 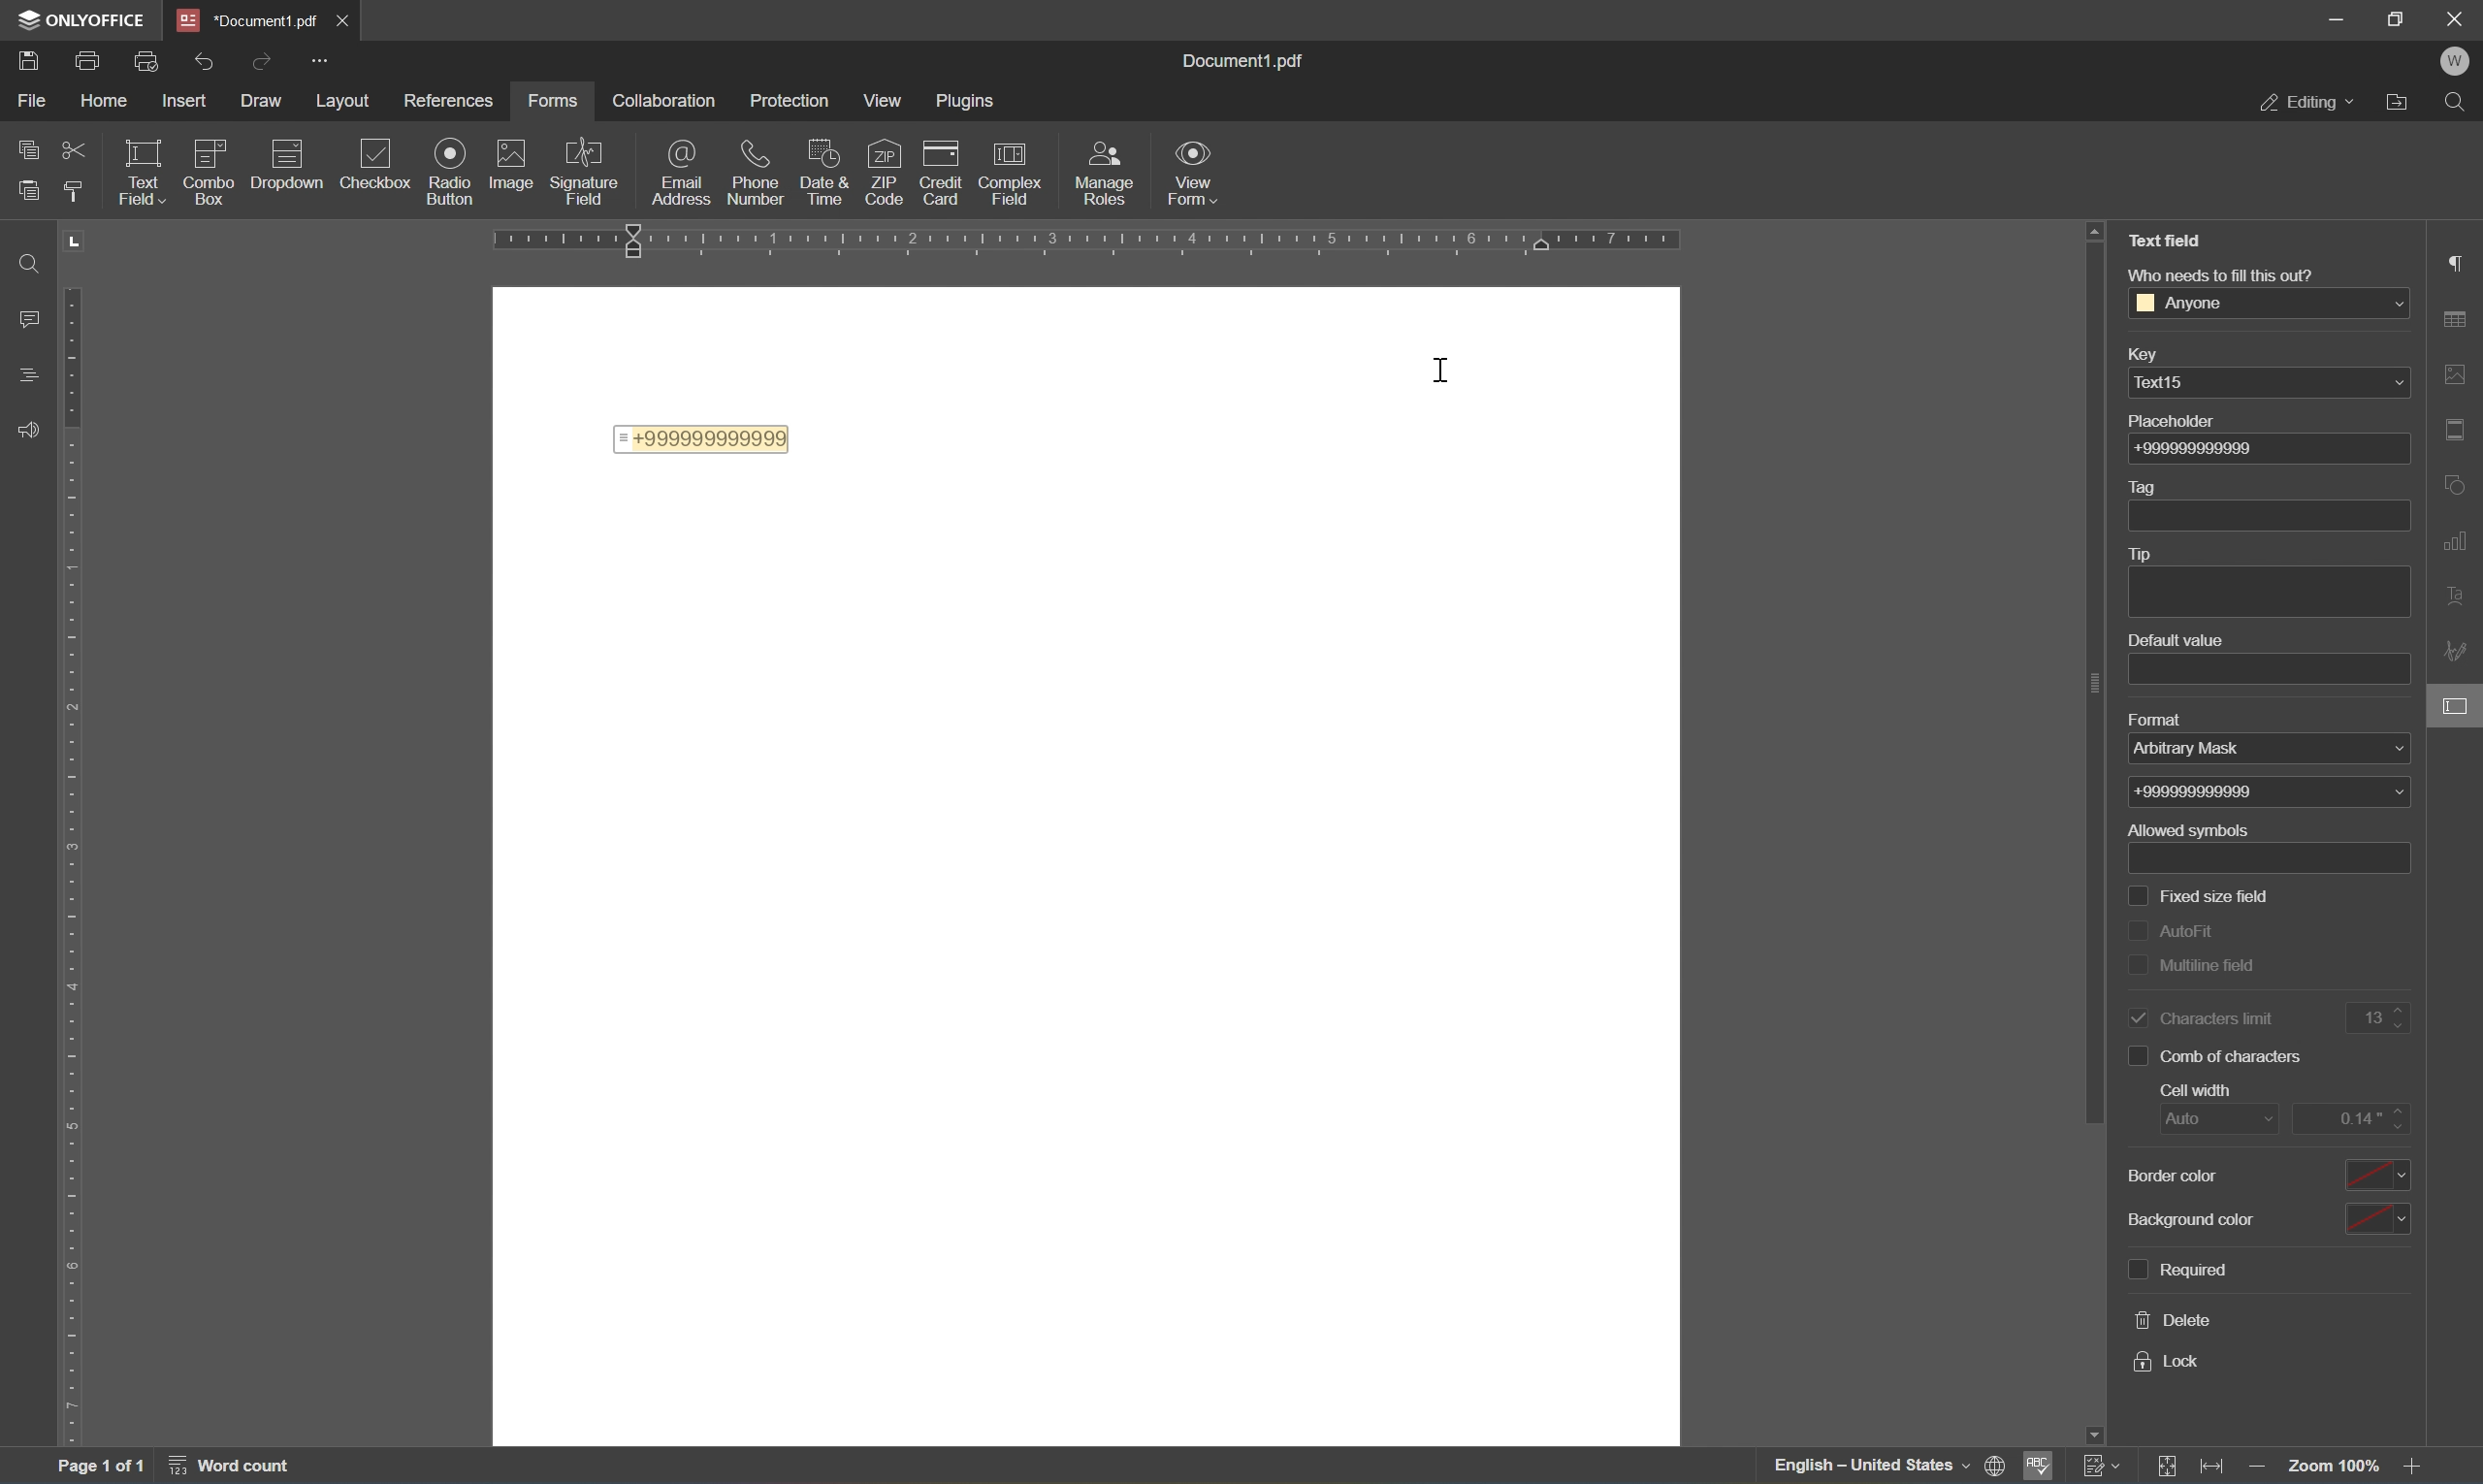 I want to click on zoom 100%, so click(x=2336, y=1470).